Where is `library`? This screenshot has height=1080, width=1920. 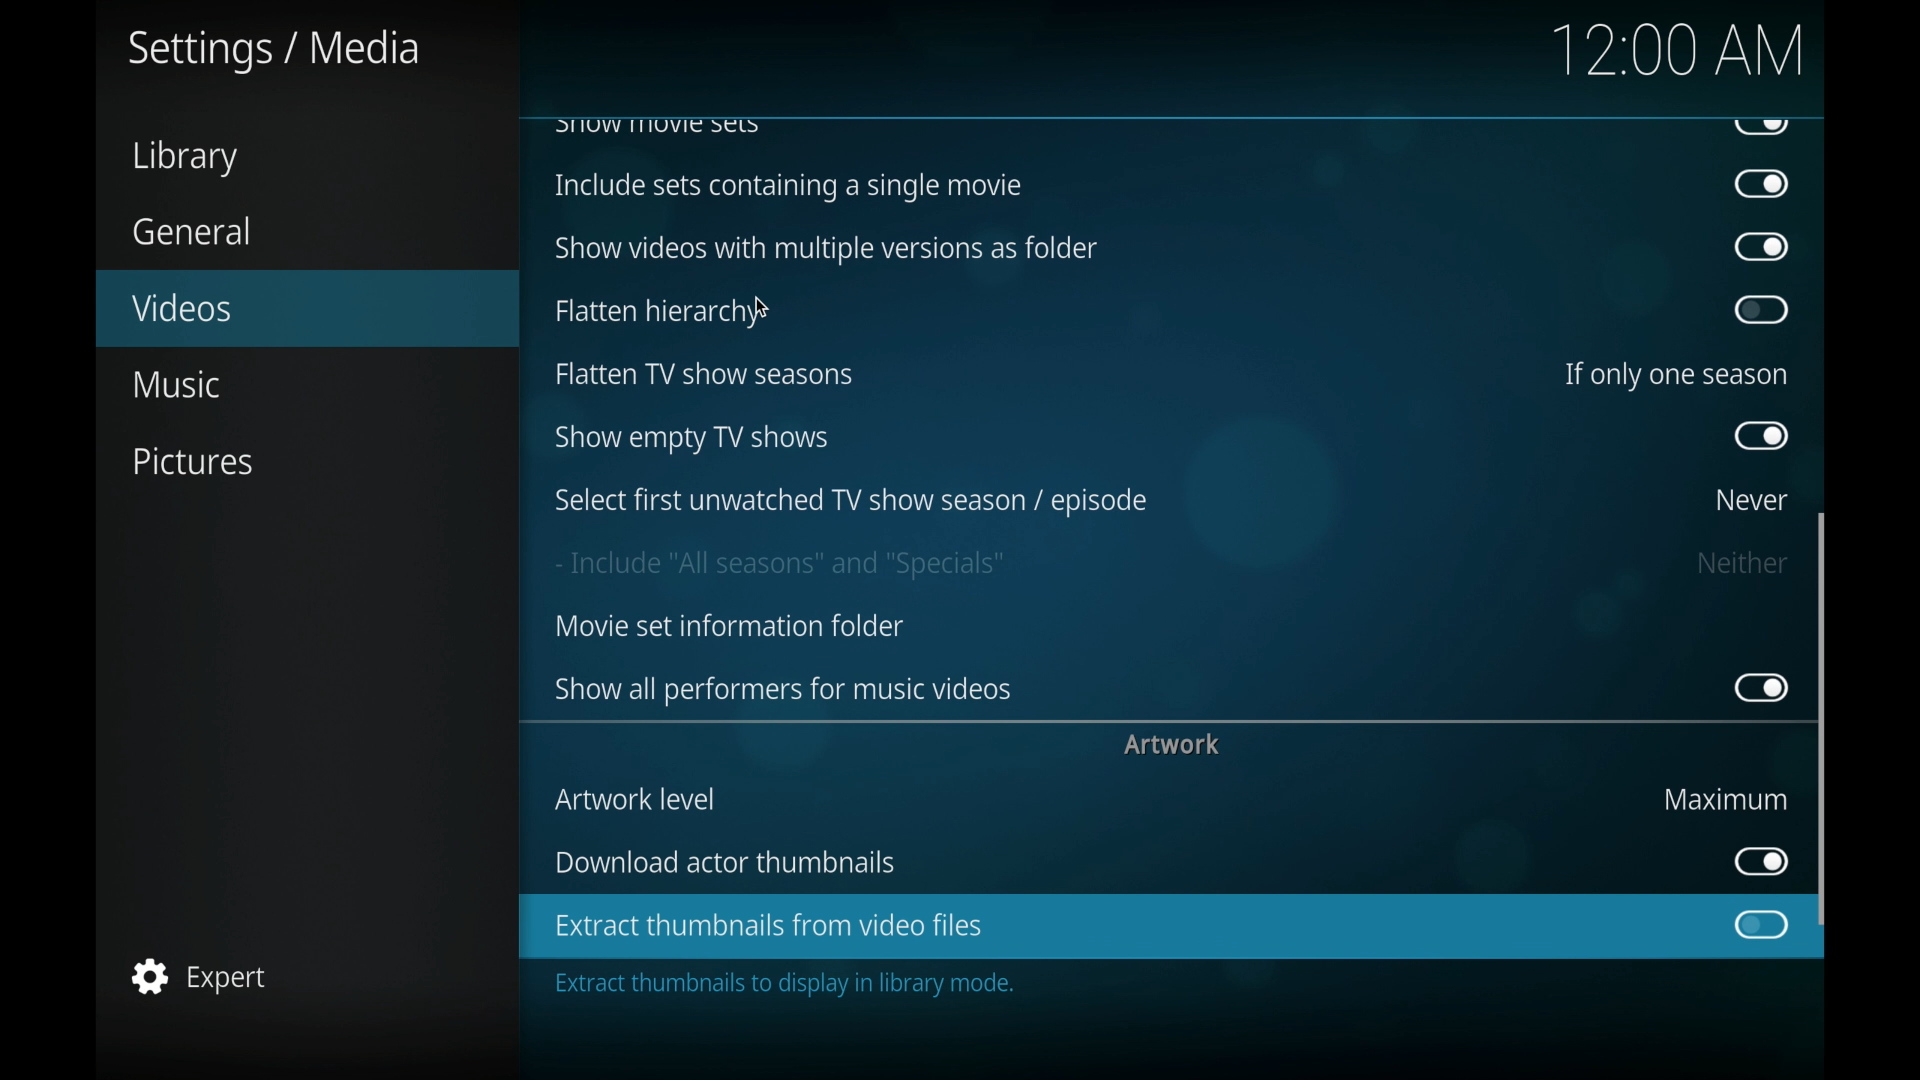 library is located at coordinates (184, 158).